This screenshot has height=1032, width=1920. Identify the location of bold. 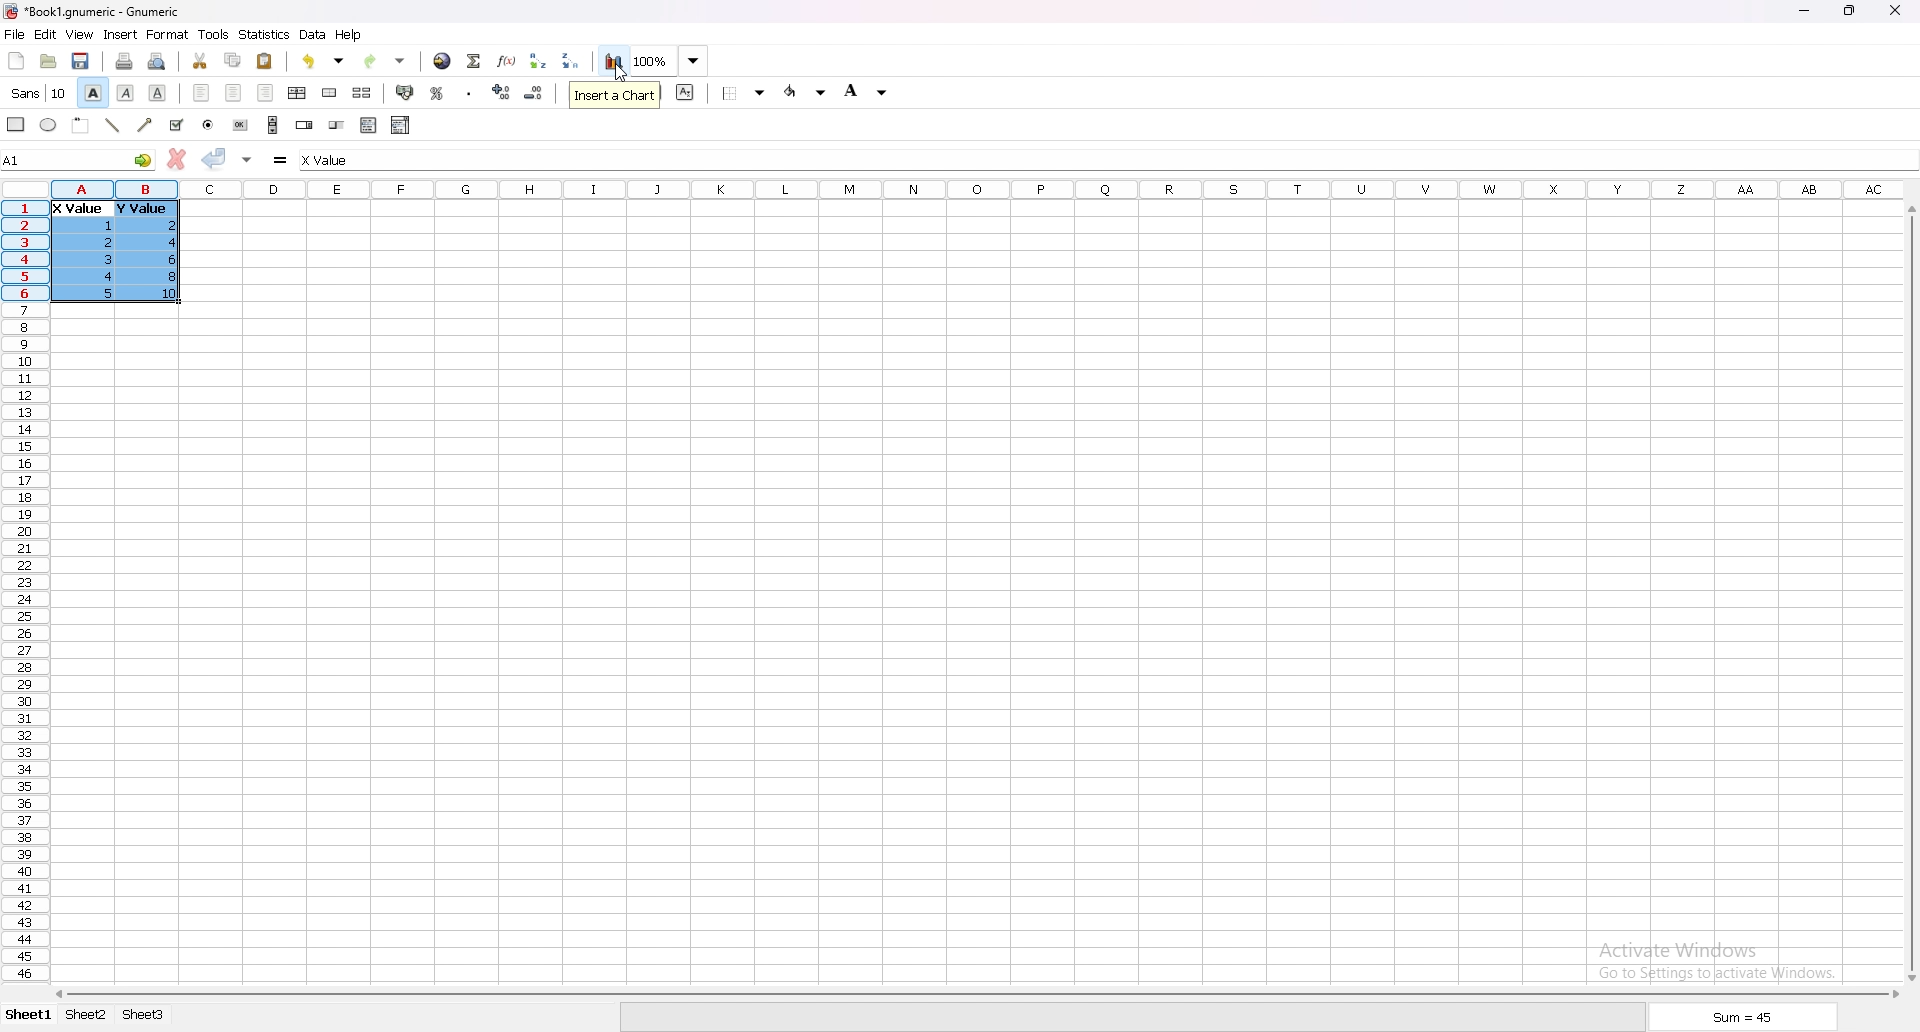
(92, 93).